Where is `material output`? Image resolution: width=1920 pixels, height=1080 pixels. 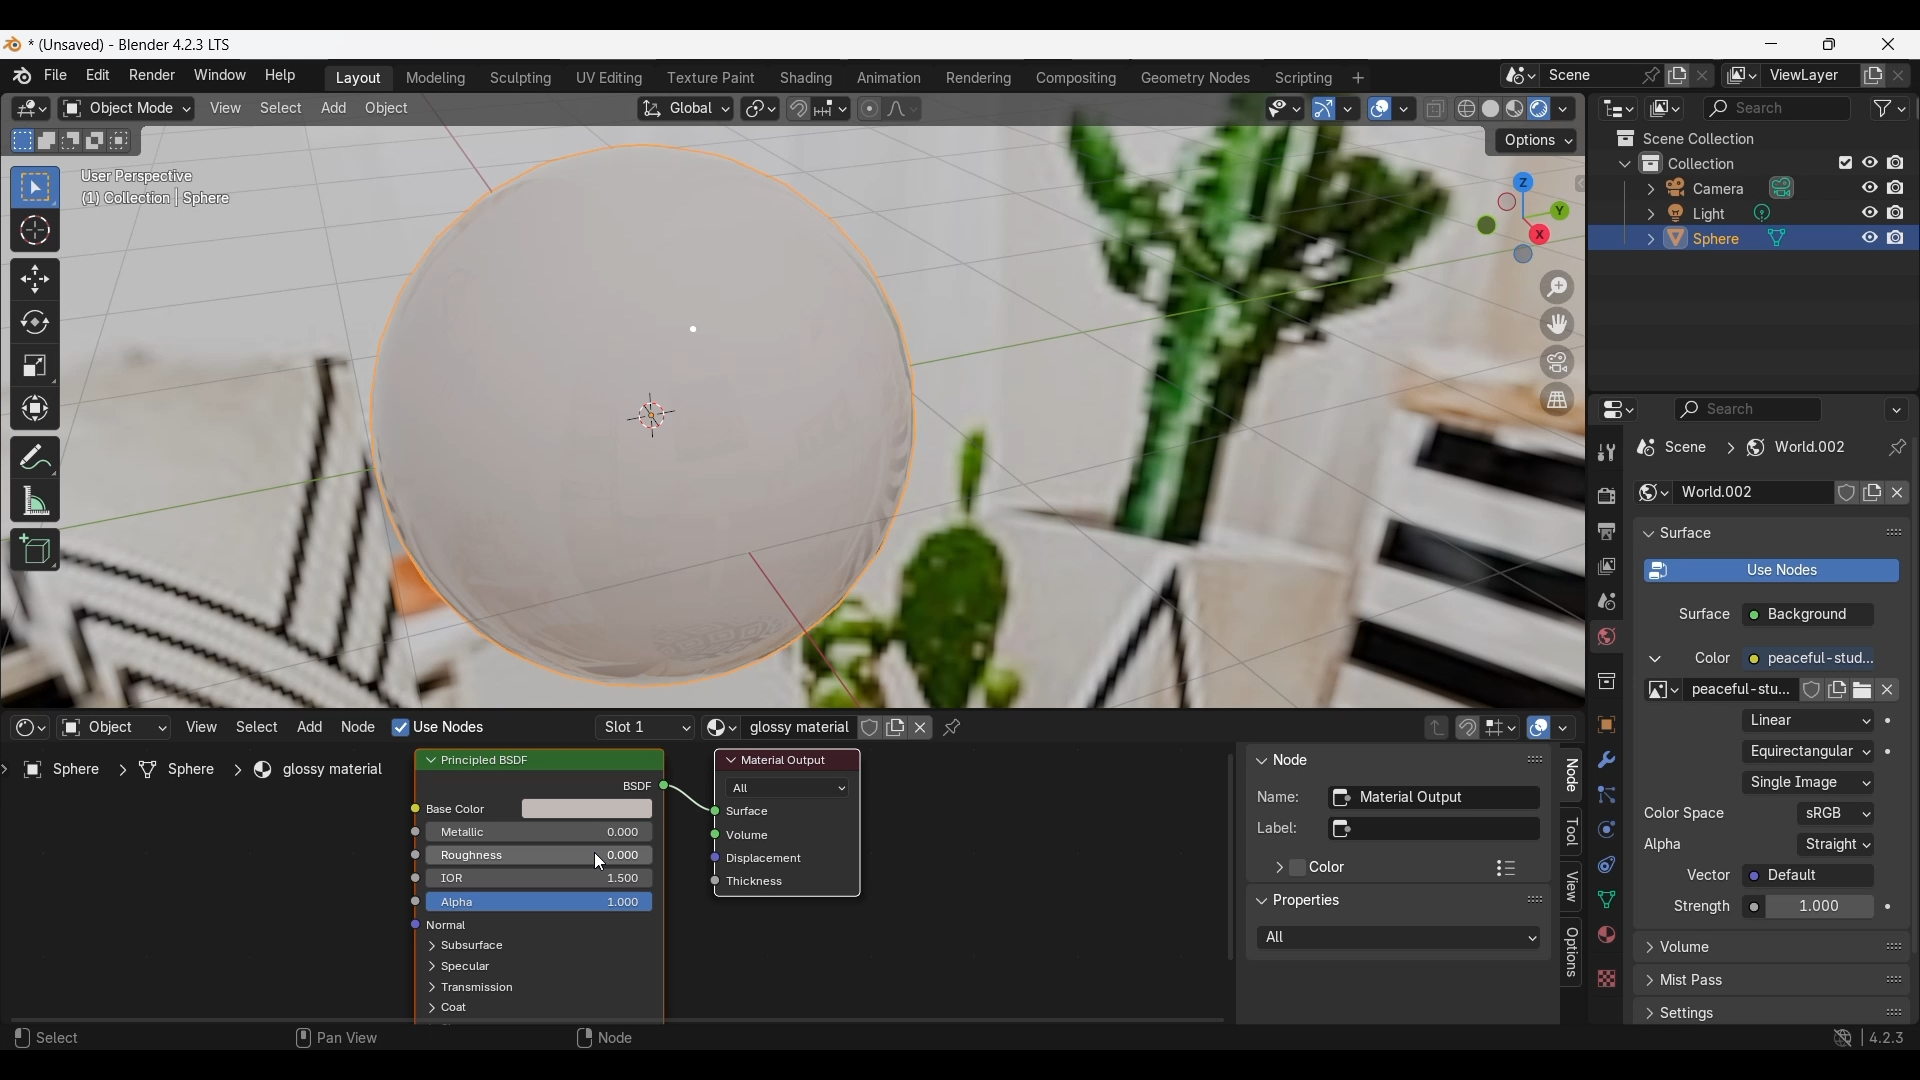
material output is located at coordinates (784, 759).